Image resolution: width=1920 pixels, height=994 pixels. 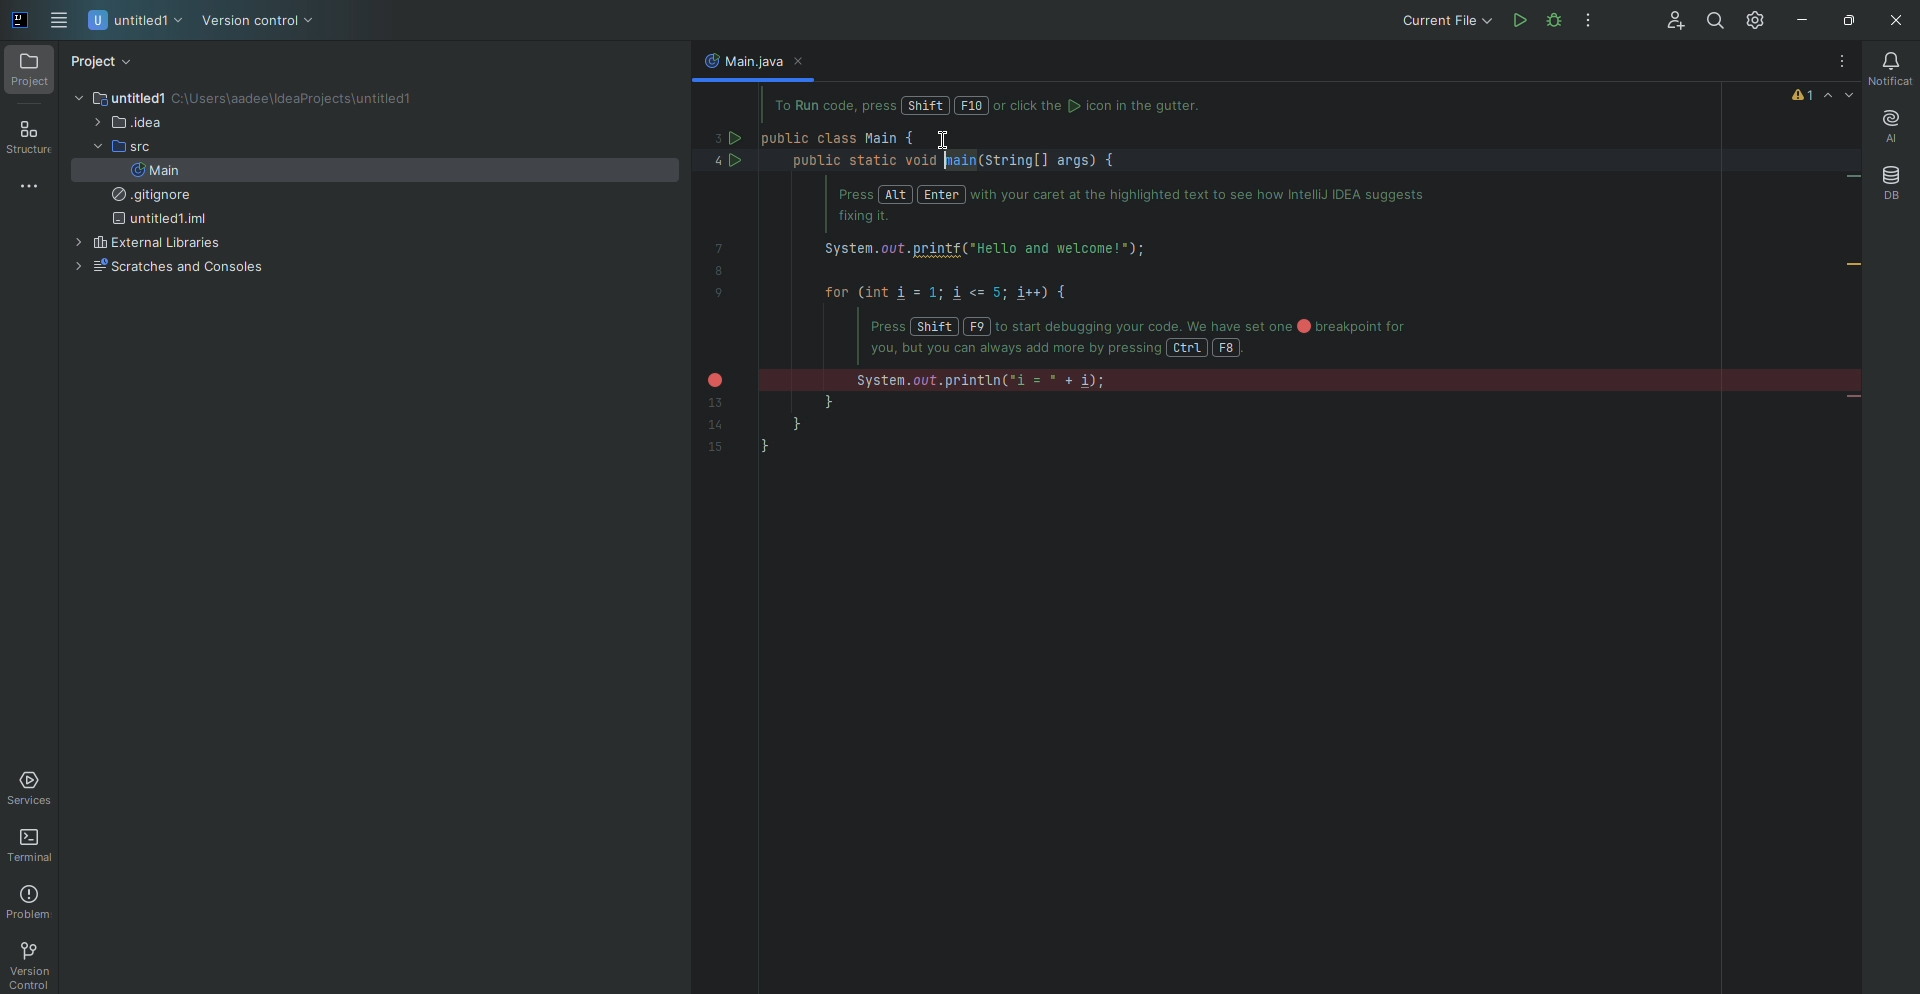 What do you see at coordinates (1836, 62) in the screenshot?
I see `Options` at bounding box center [1836, 62].